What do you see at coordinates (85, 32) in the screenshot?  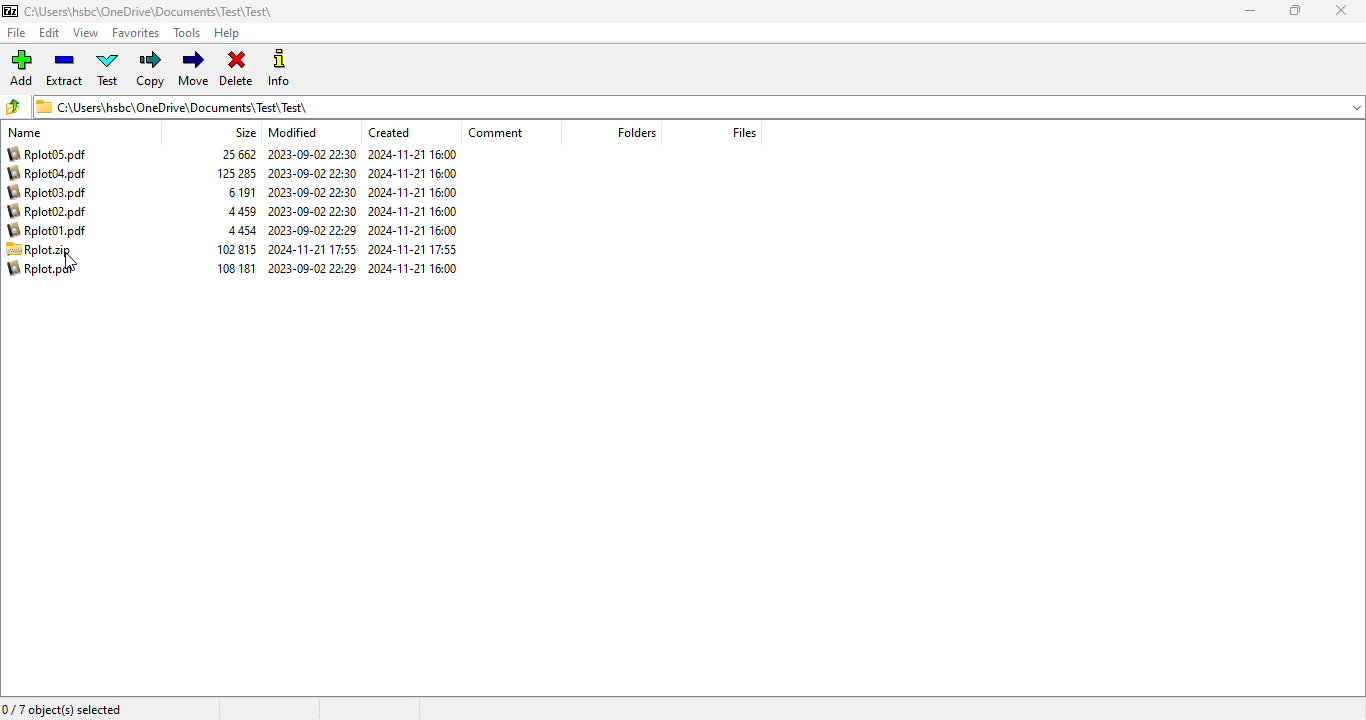 I see `view` at bounding box center [85, 32].